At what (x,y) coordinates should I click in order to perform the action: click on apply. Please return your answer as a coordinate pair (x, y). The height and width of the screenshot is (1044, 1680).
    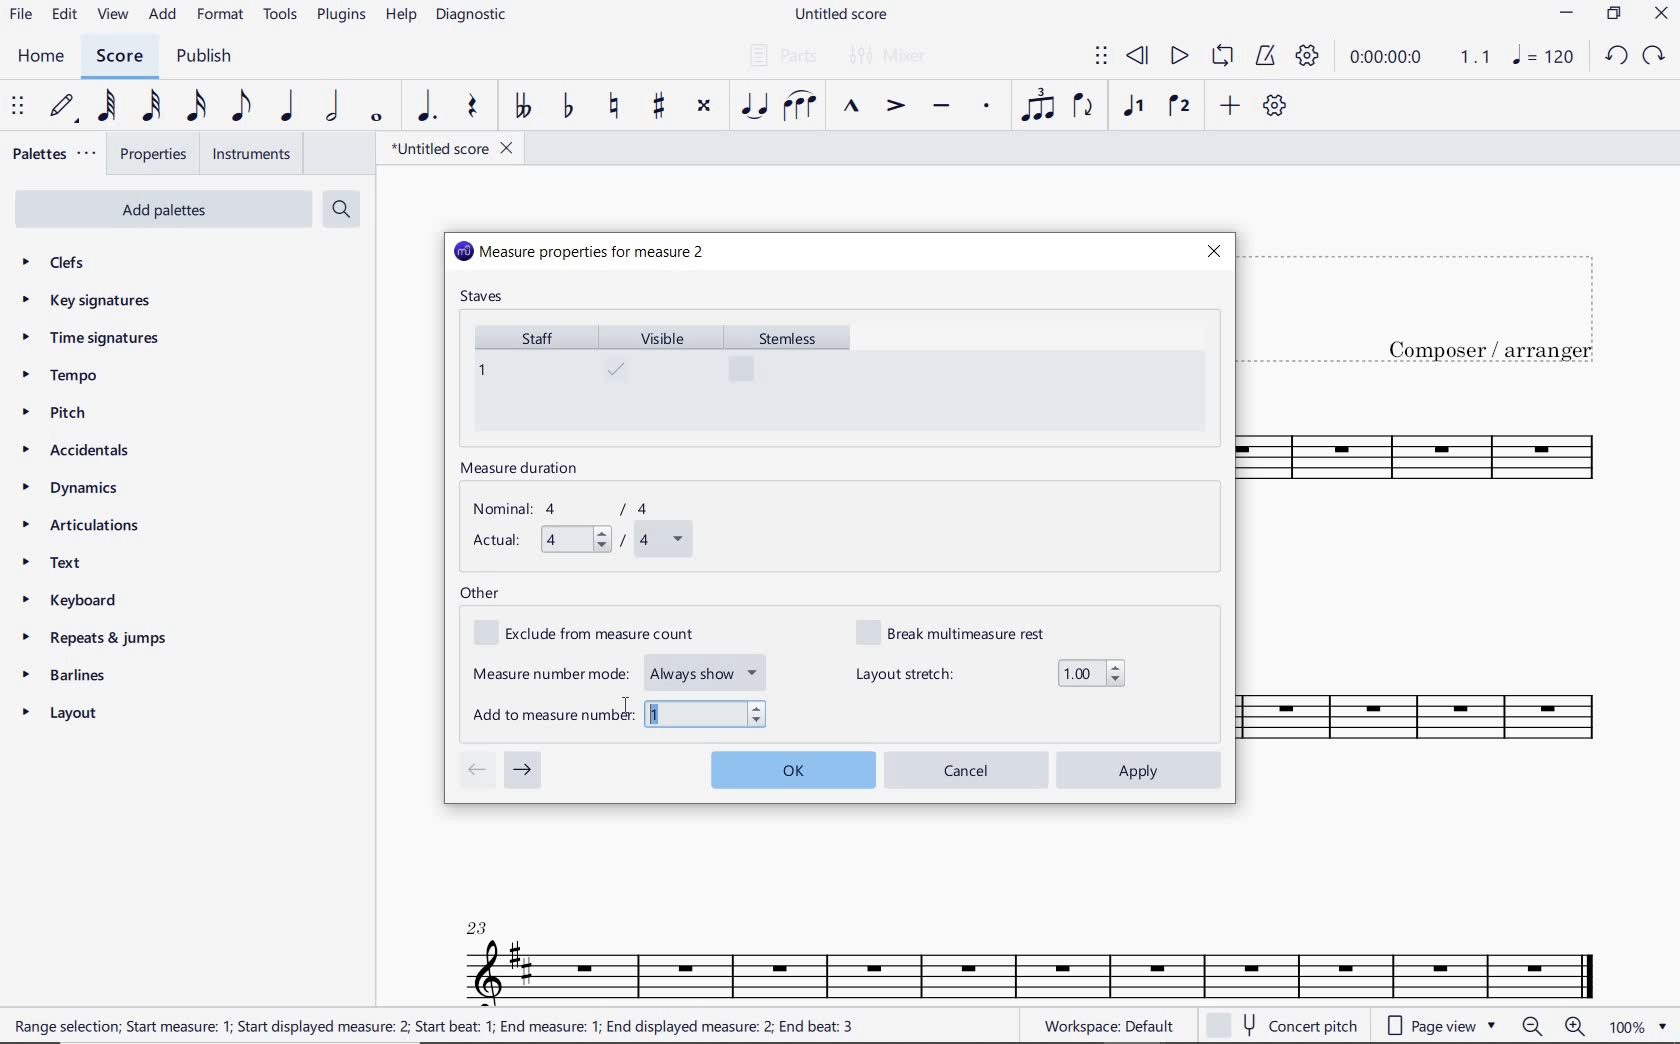
    Looking at the image, I should click on (1141, 770).